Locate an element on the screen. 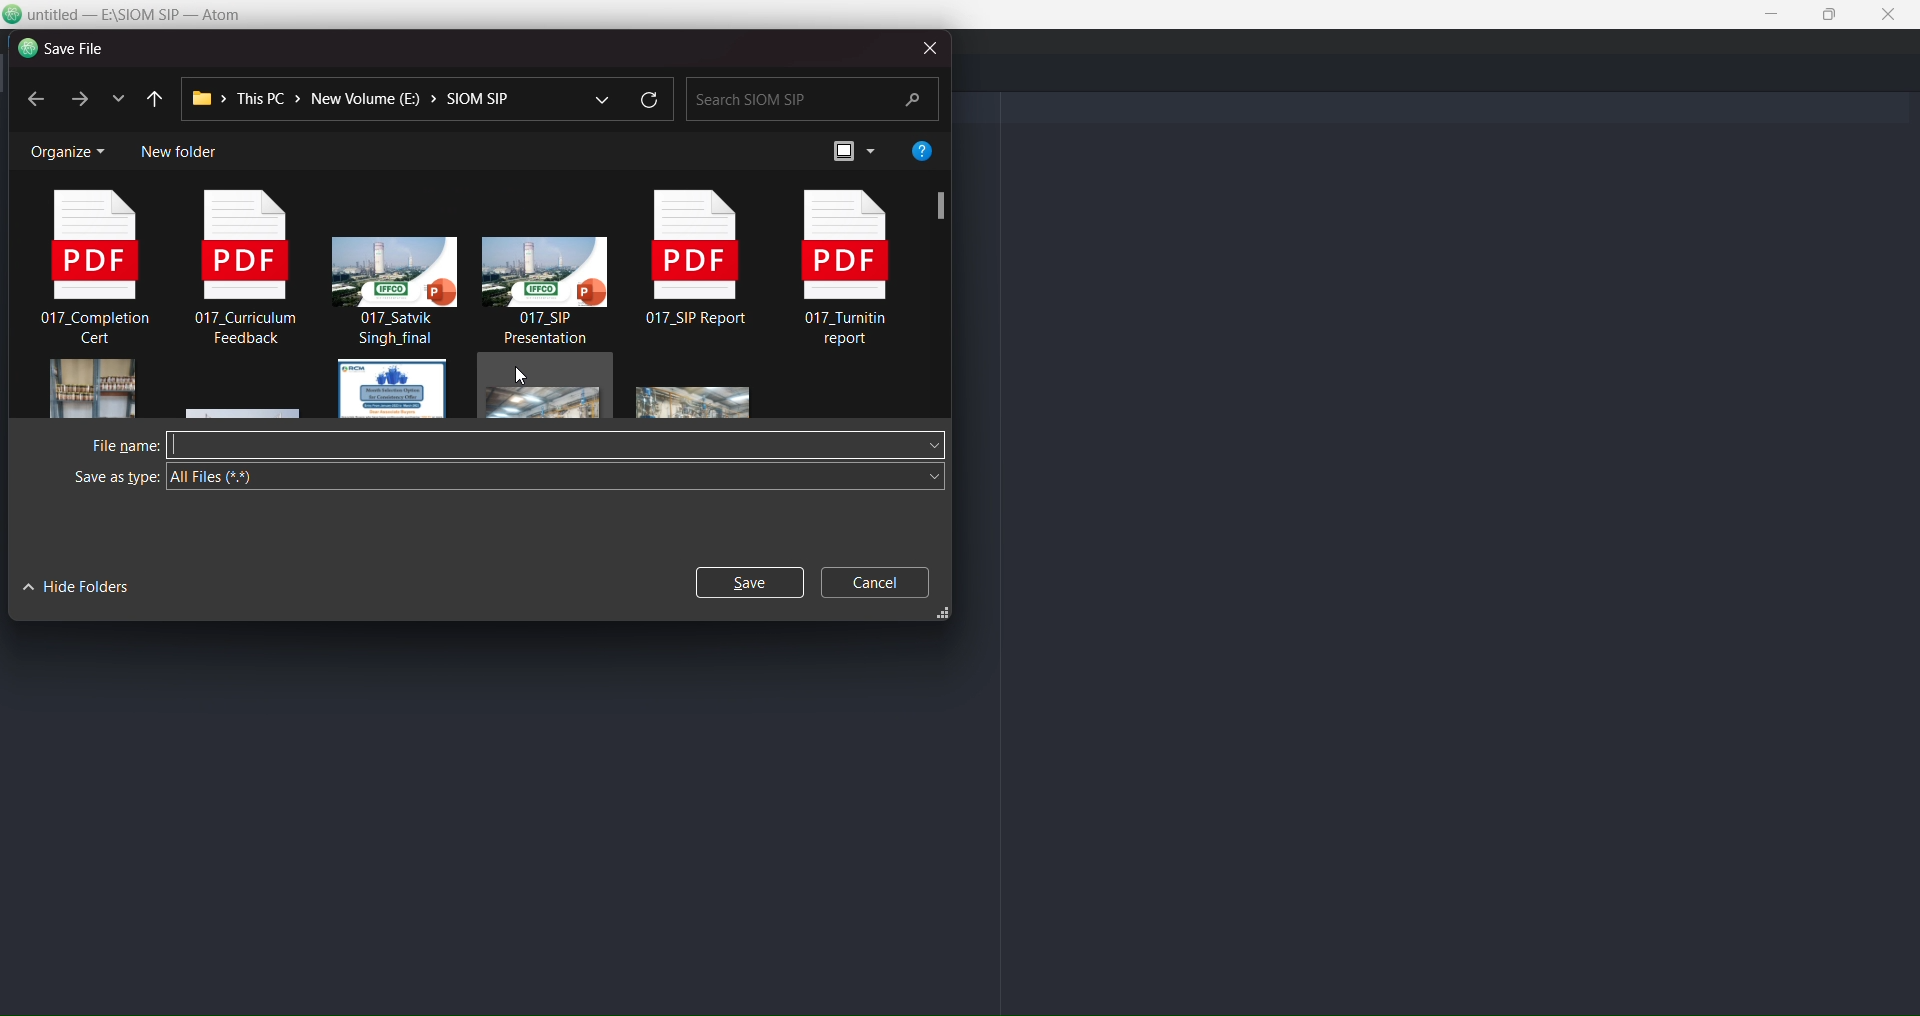  cursor is located at coordinates (517, 377).